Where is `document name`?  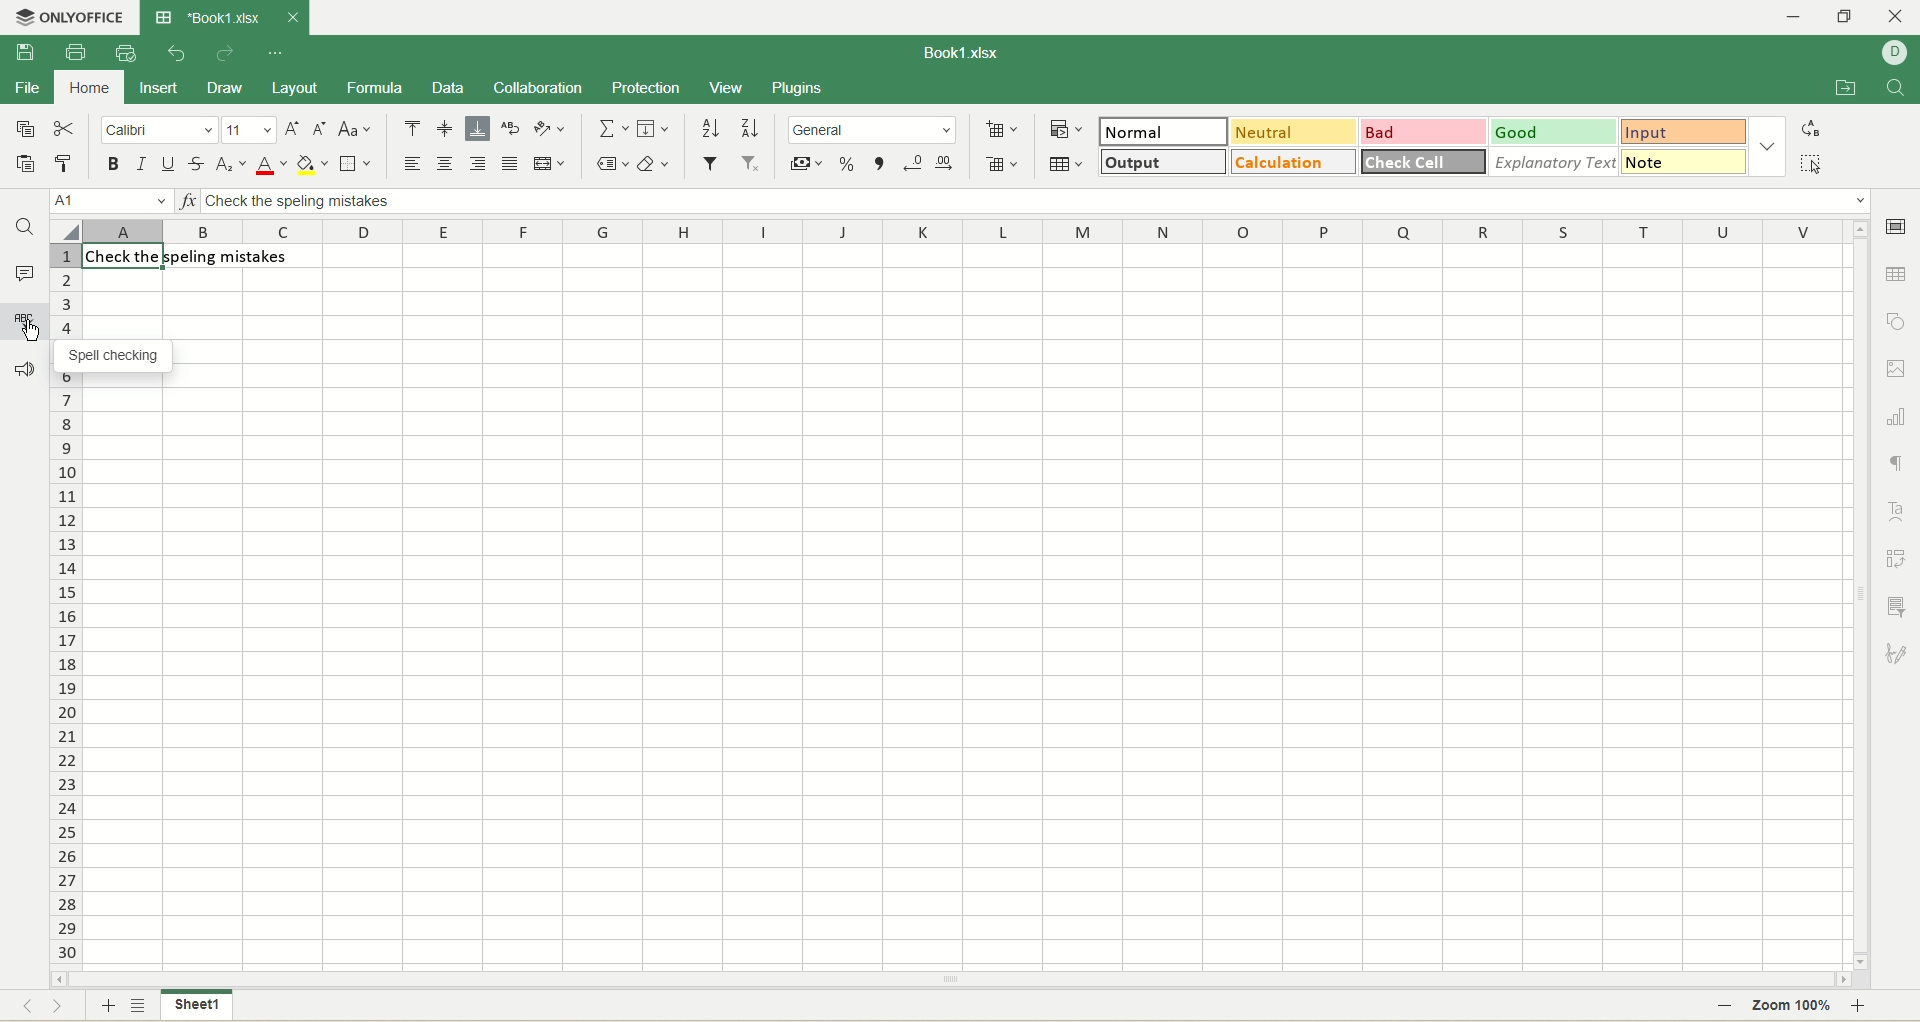
document name is located at coordinates (961, 53).